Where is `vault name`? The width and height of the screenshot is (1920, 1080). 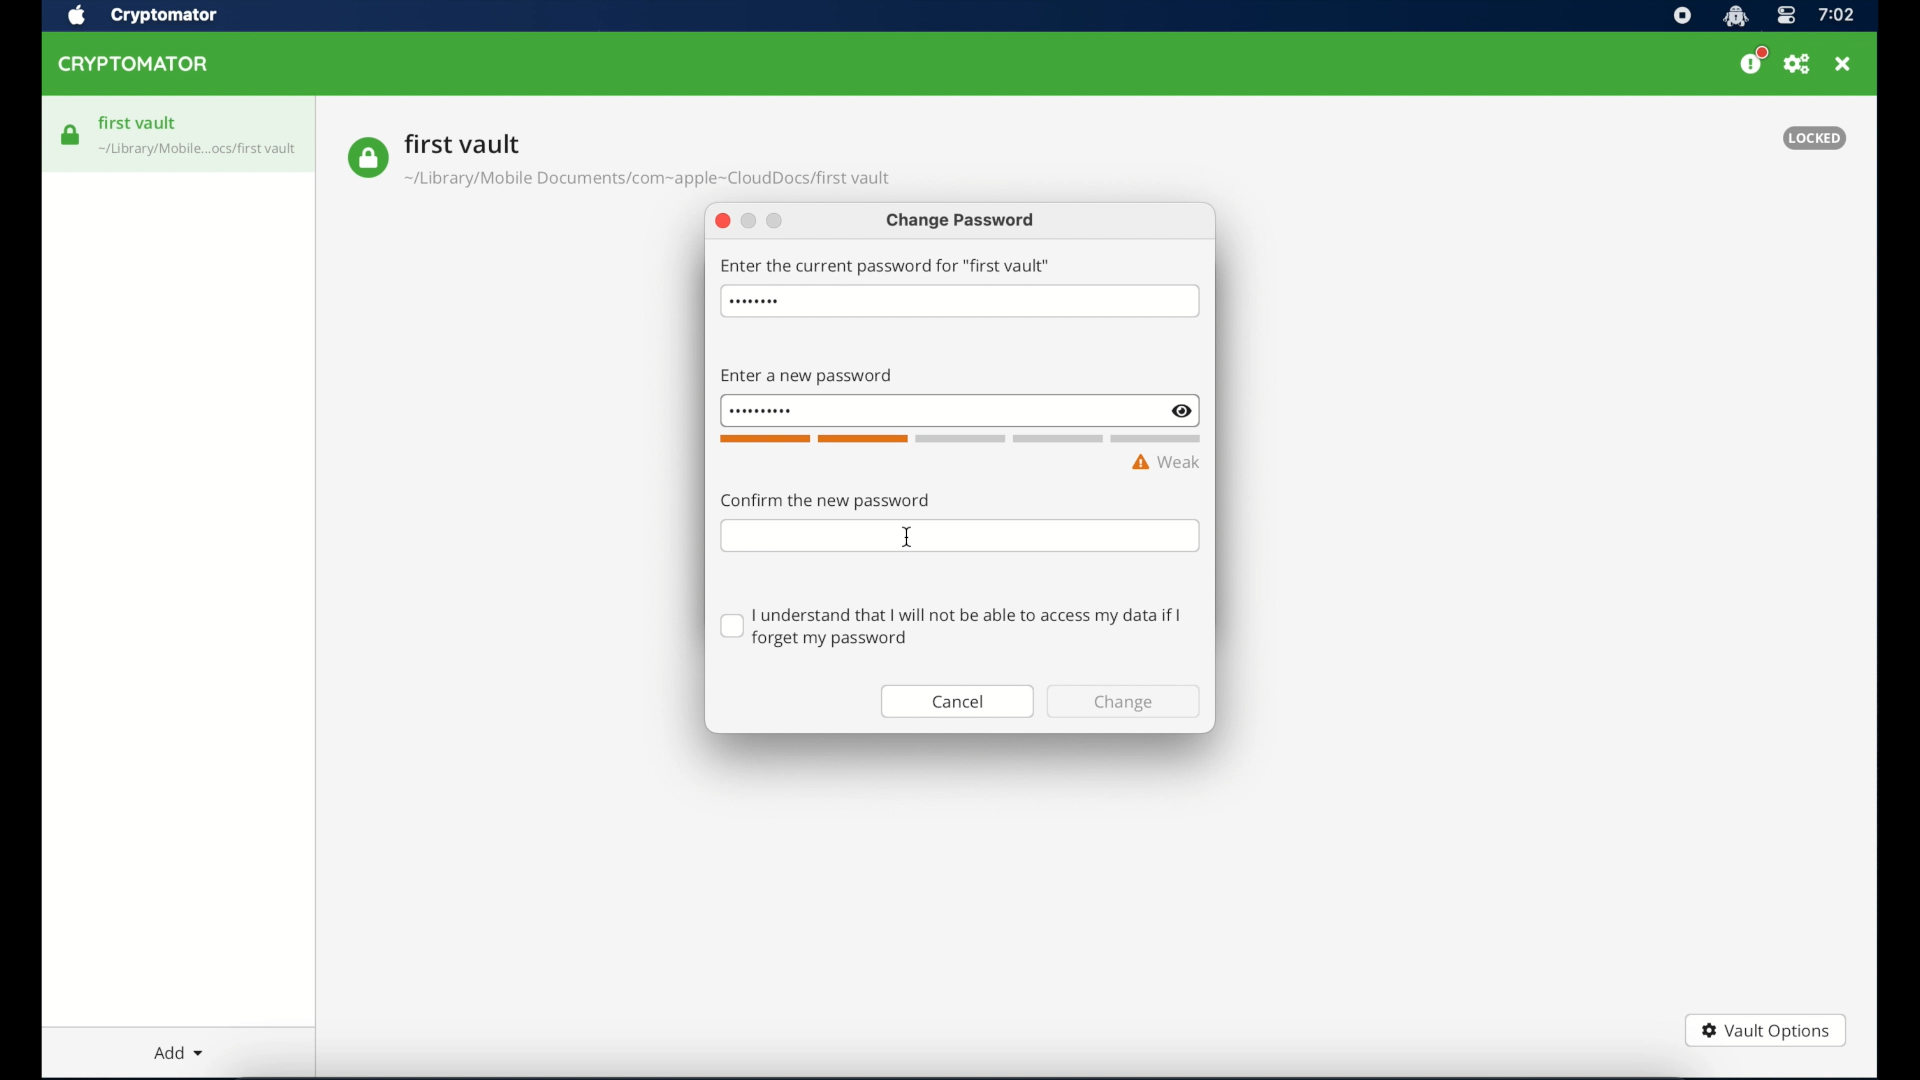
vault name is located at coordinates (463, 143).